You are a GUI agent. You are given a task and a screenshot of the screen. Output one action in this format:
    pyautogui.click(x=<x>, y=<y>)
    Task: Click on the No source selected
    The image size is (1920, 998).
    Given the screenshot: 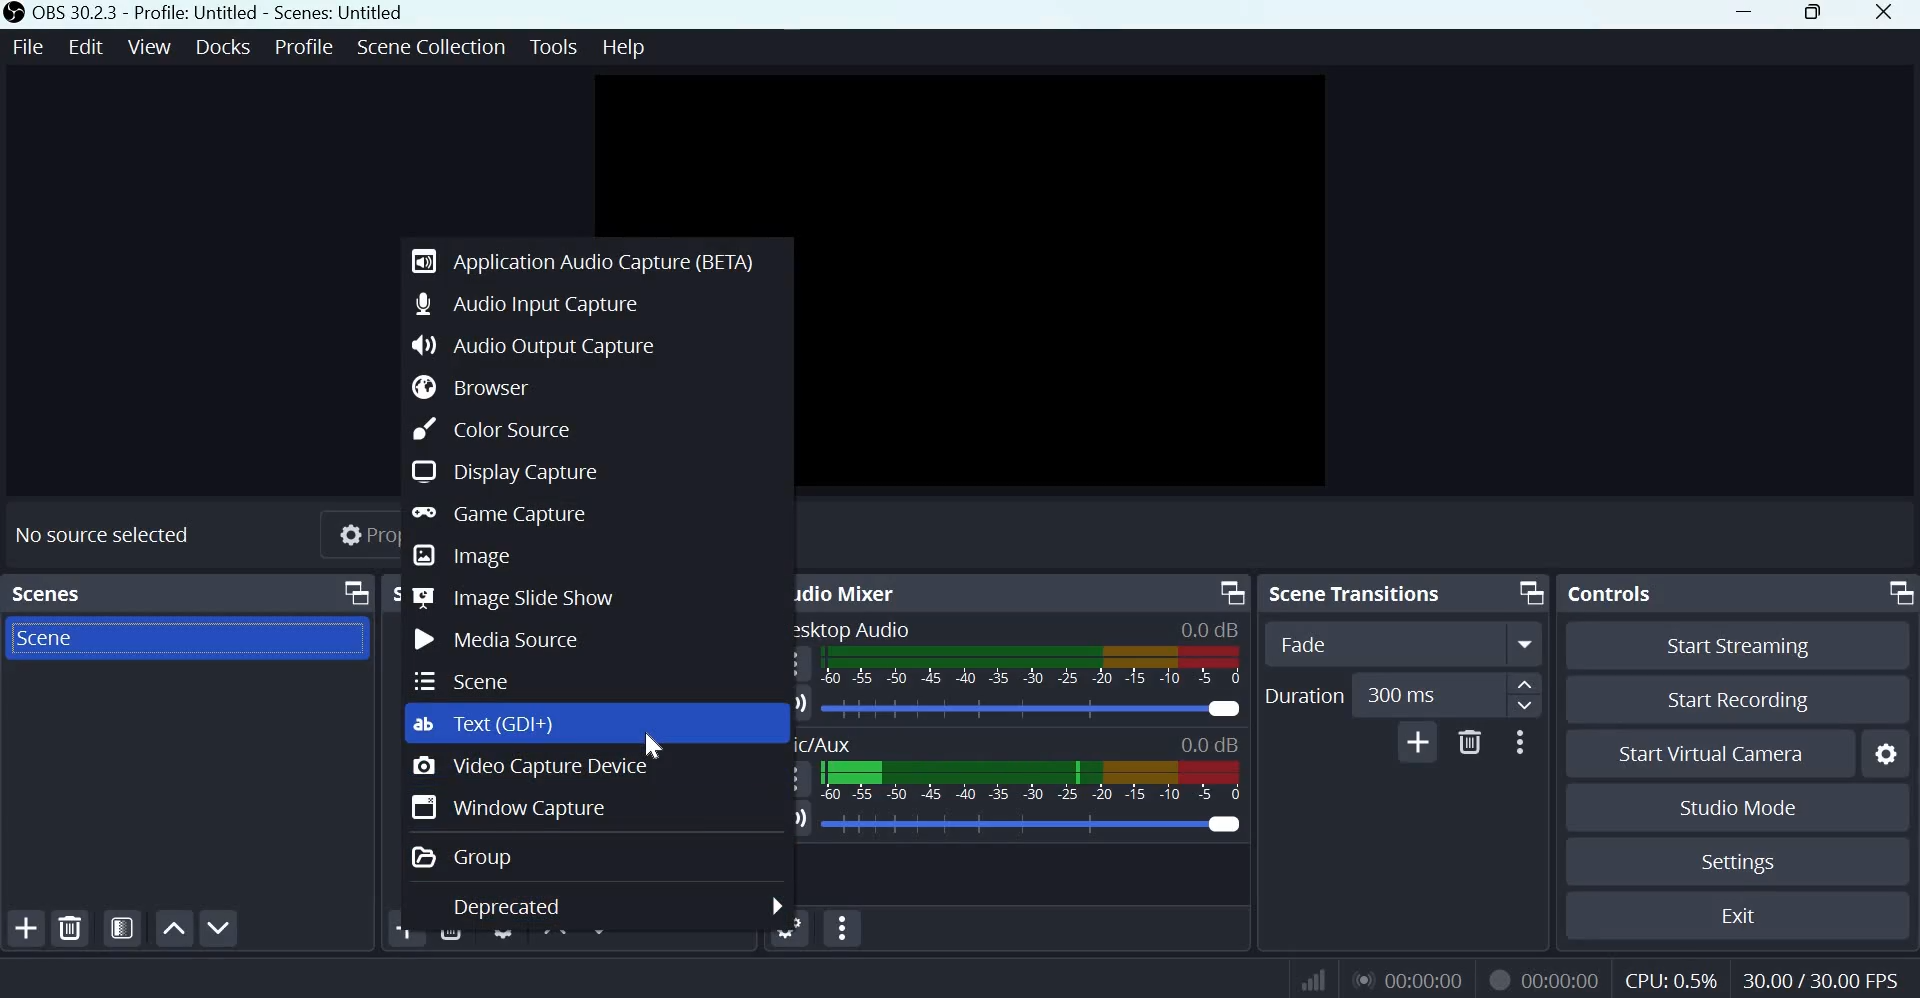 What is the action you would take?
    pyautogui.click(x=105, y=534)
    